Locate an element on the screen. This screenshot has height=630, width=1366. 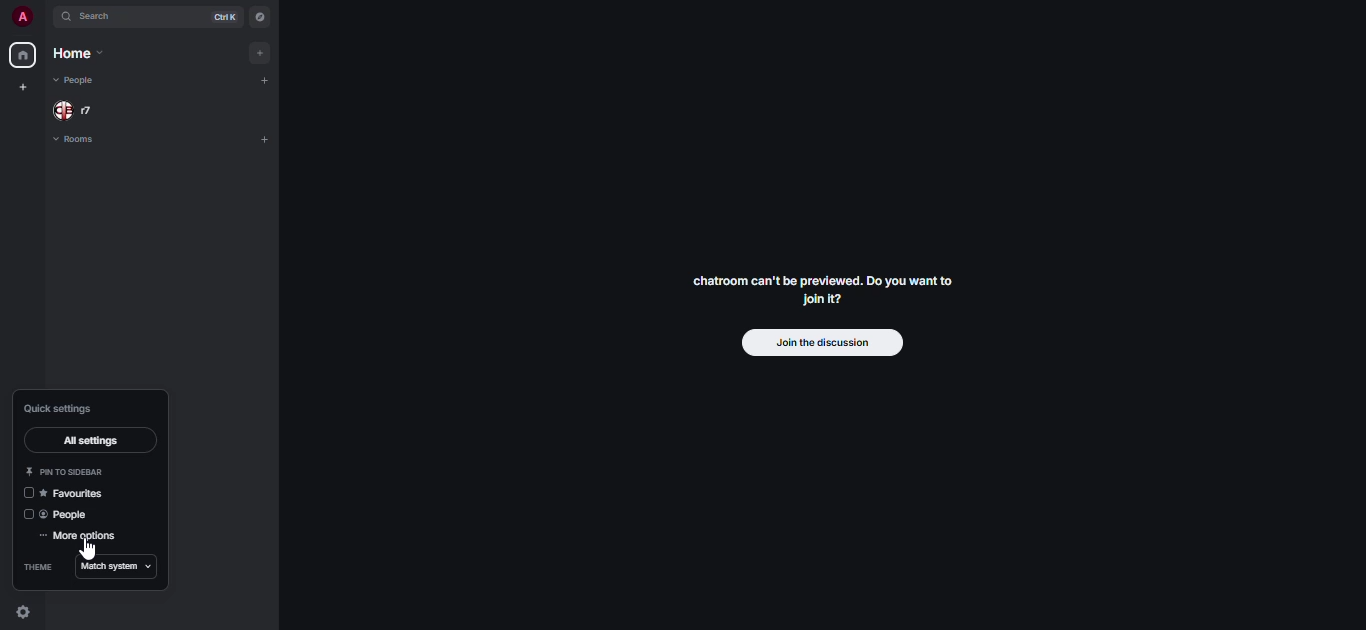
quick settings is located at coordinates (21, 612).